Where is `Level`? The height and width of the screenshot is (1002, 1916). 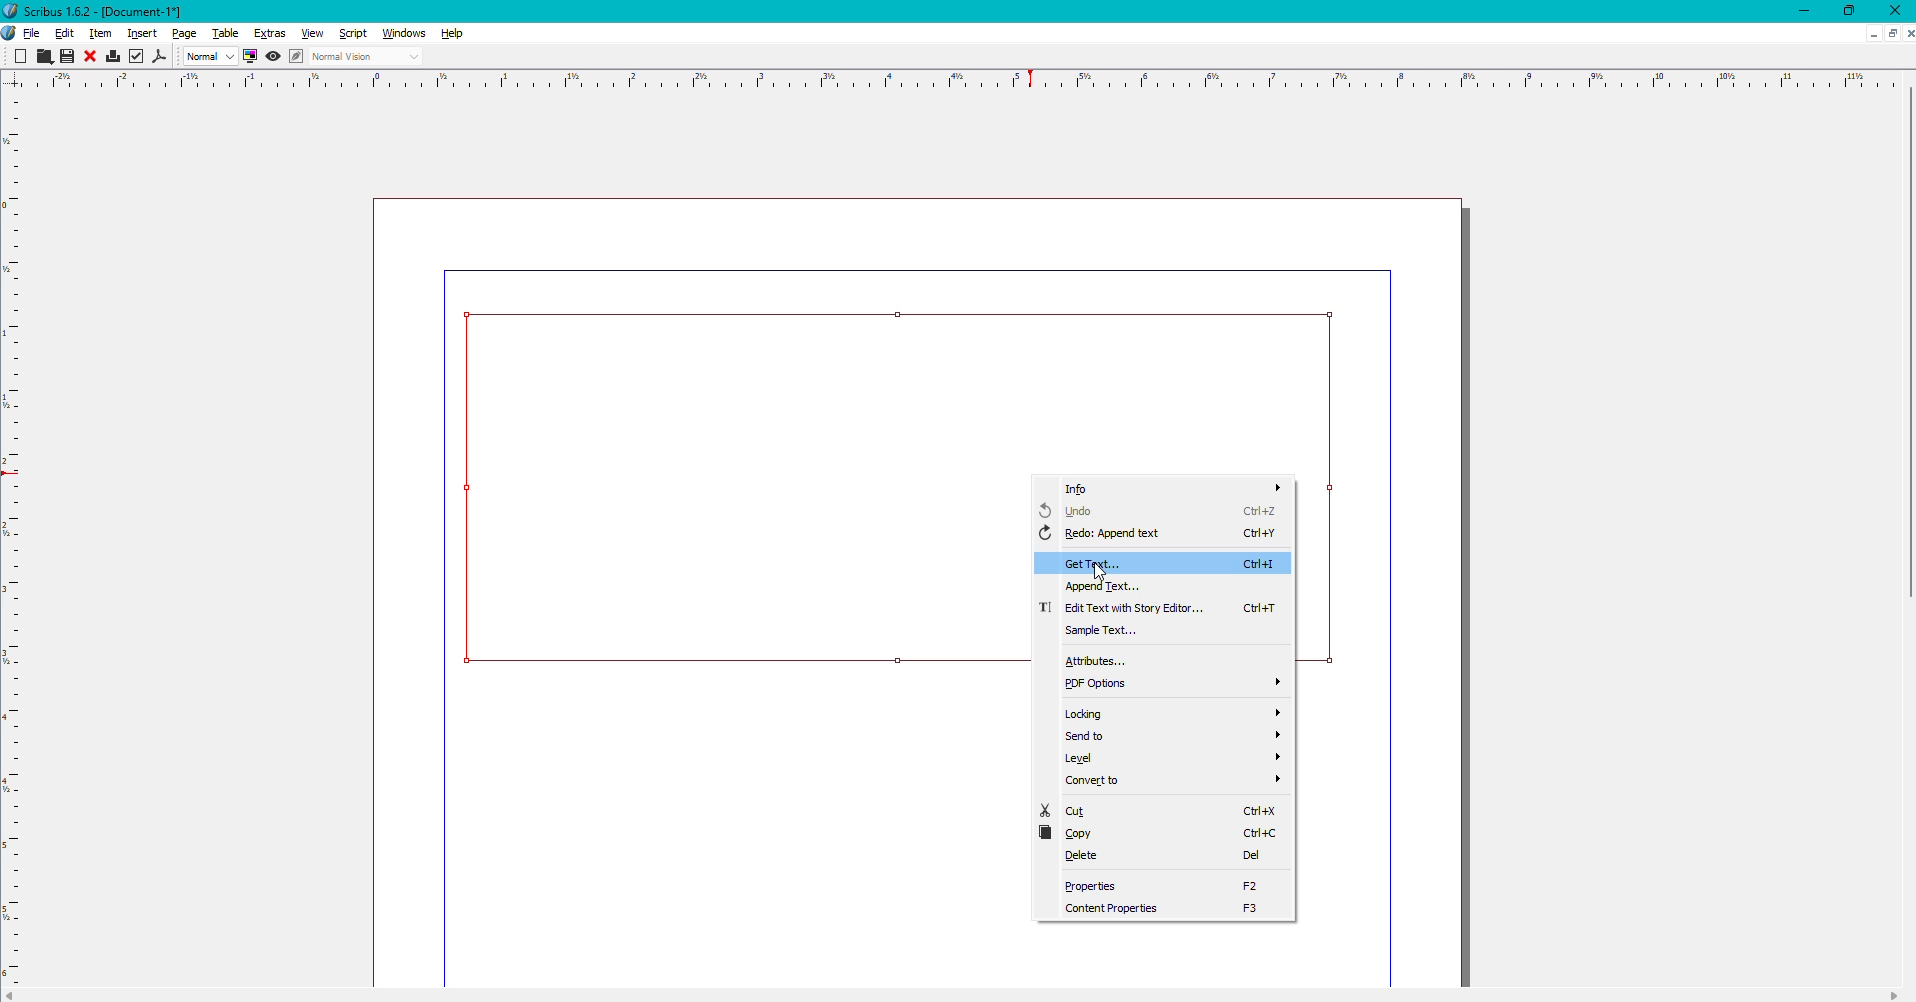 Level is located at coordinates (1156, 759).